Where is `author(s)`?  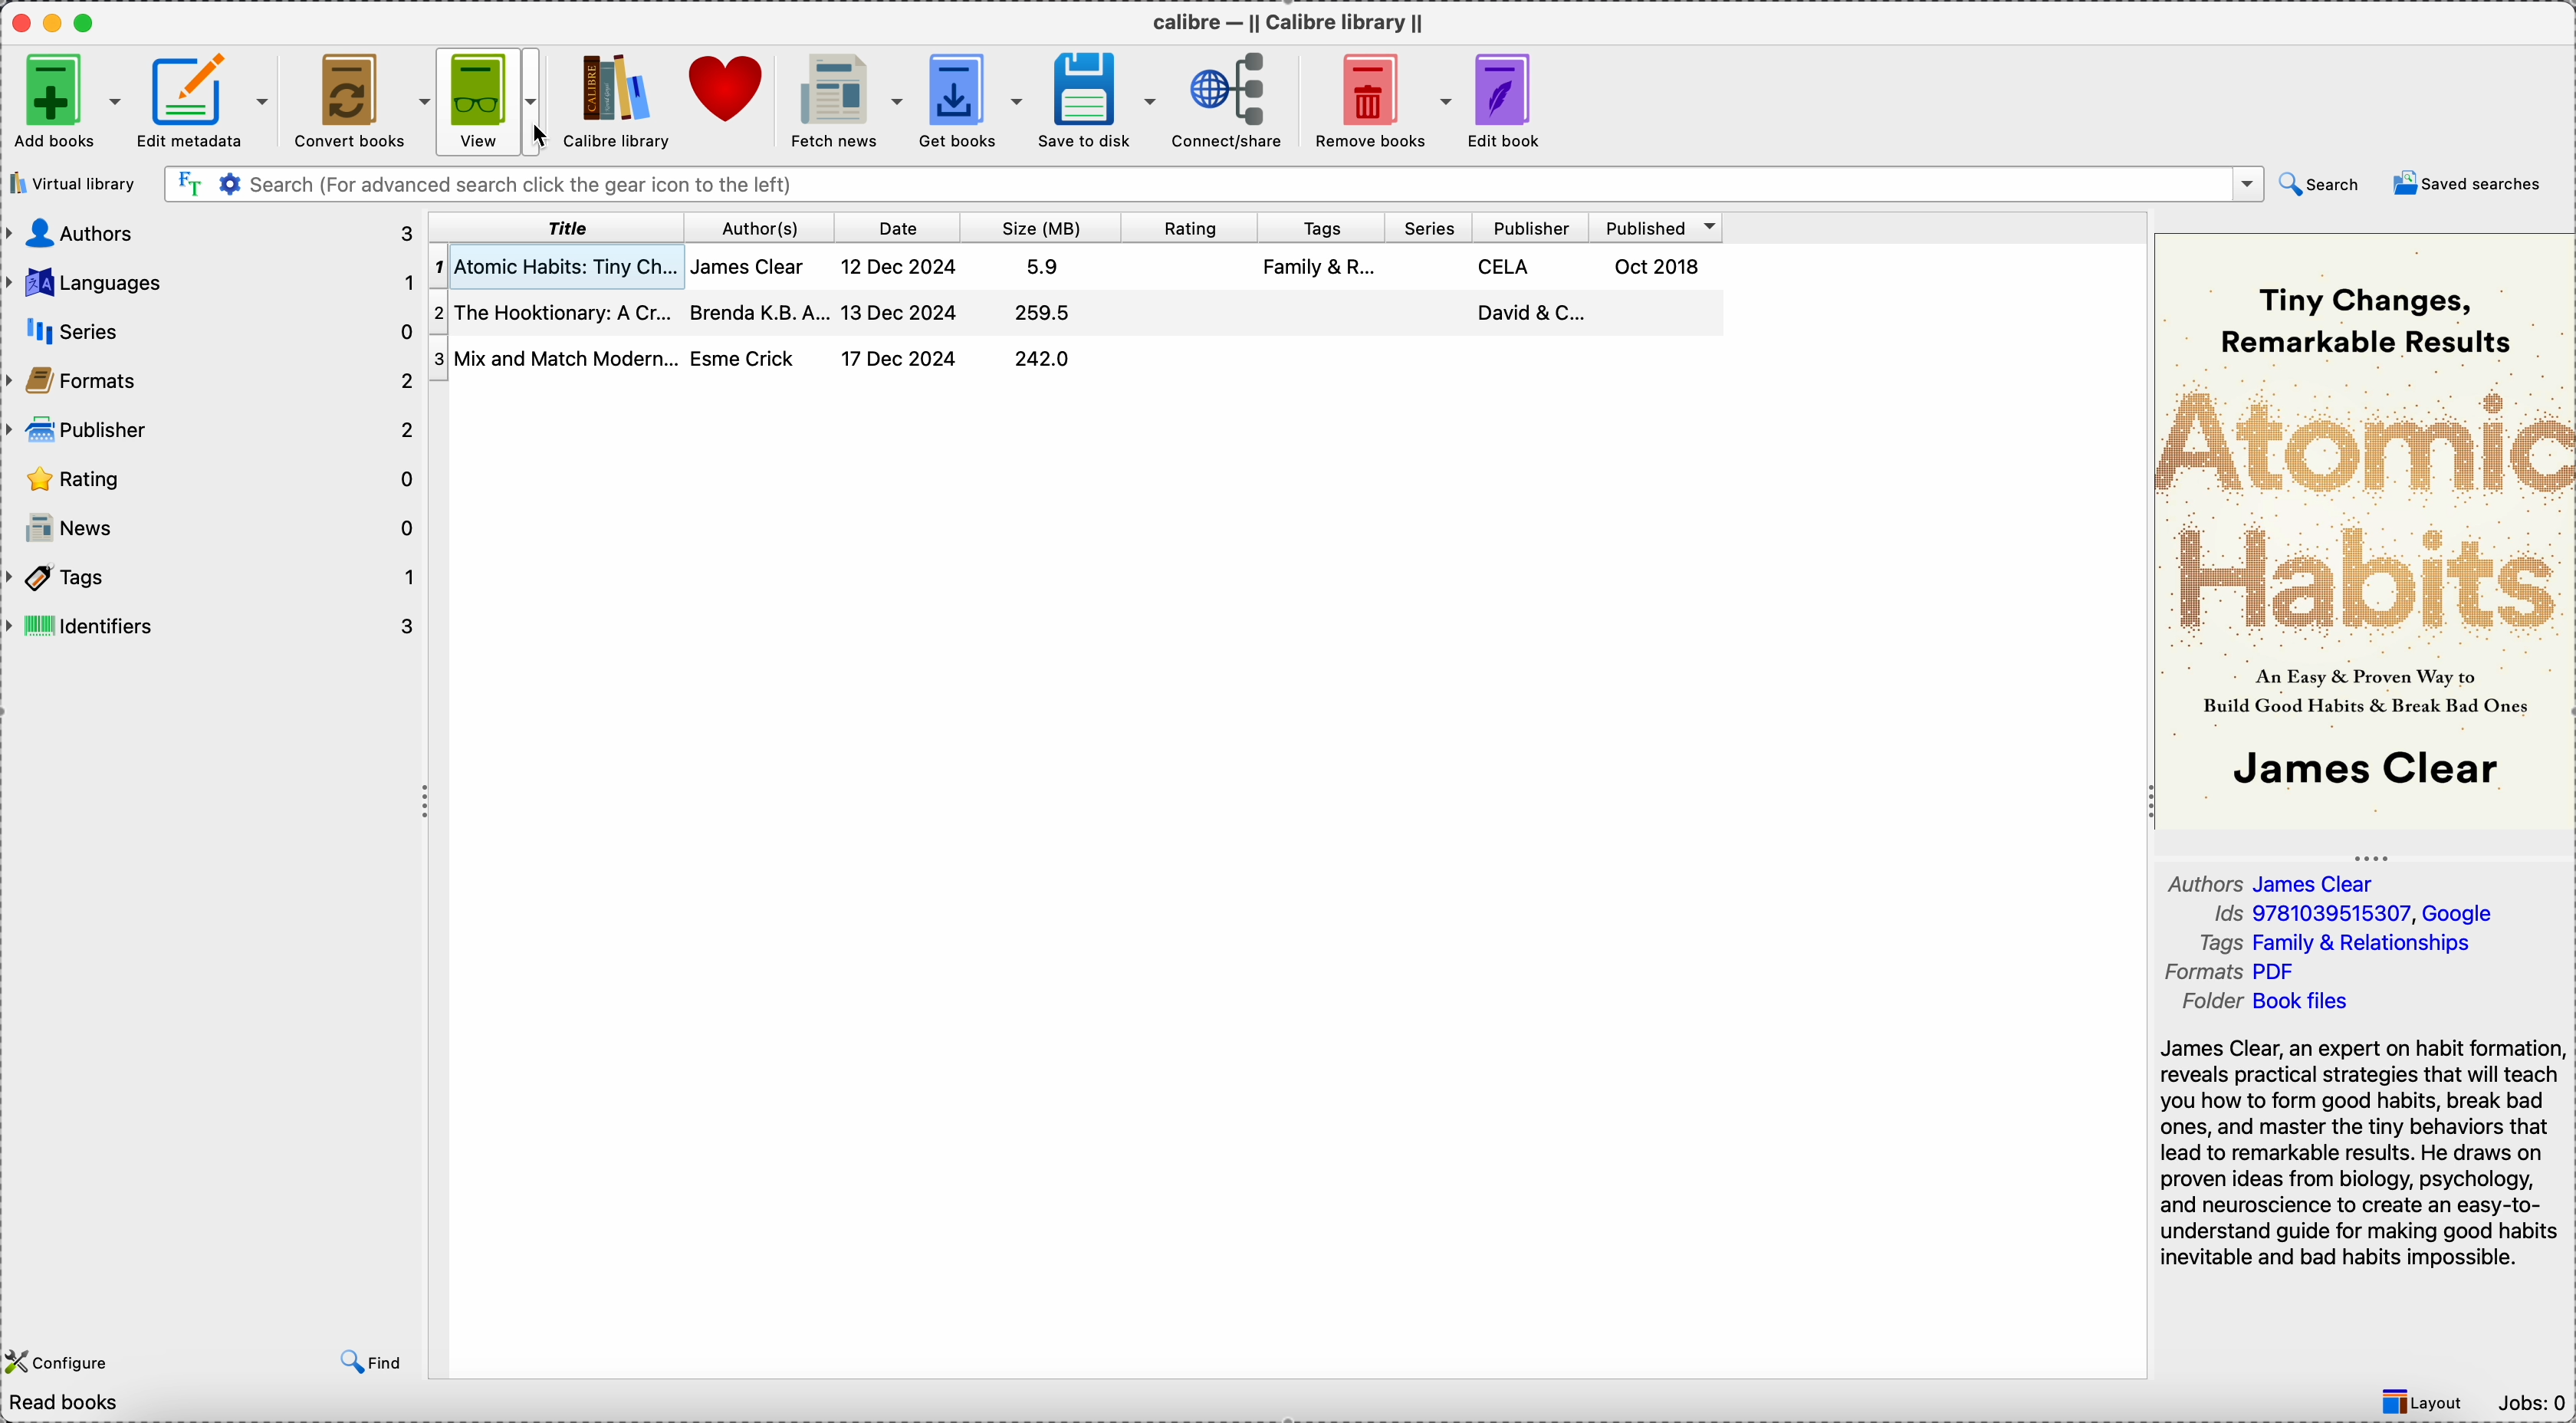
author(s) is located at coordinates (761, 225).